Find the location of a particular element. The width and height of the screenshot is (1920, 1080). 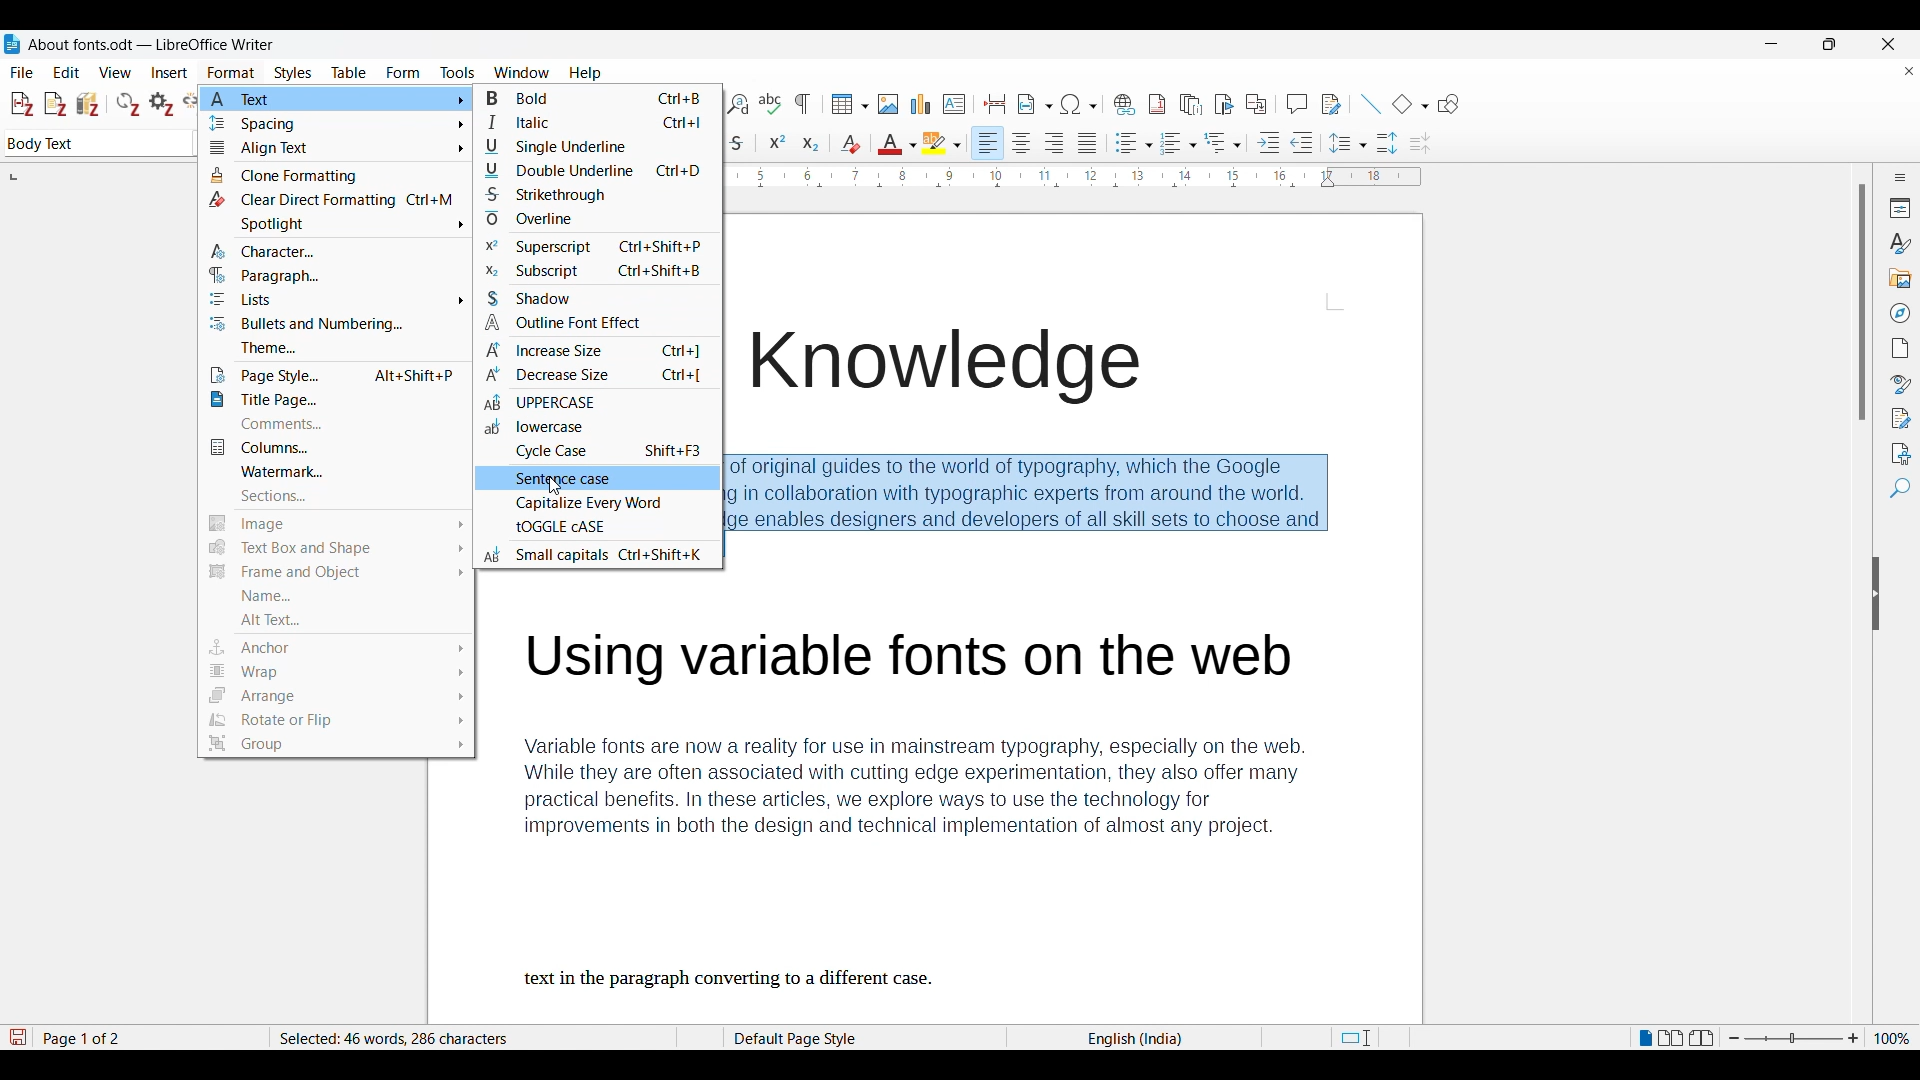

Insert chart is located at coordinates (921, 104).